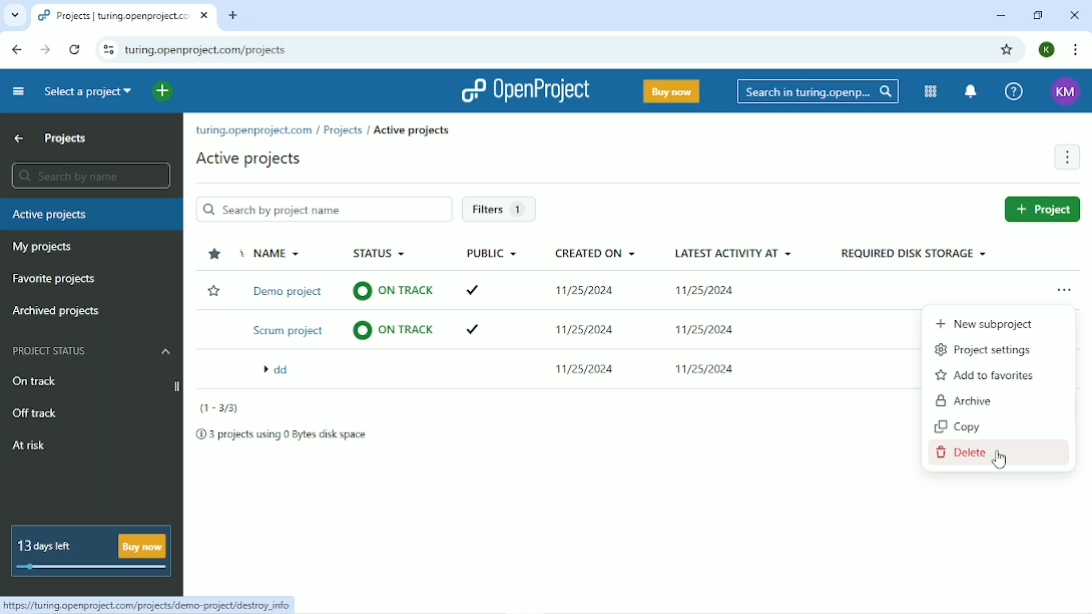 This screenshot has height=614, width=1092. What do you see at coordinates (987, 375) in the screenshot?
I see `Add to favorites` at bounding box center [987, 375].